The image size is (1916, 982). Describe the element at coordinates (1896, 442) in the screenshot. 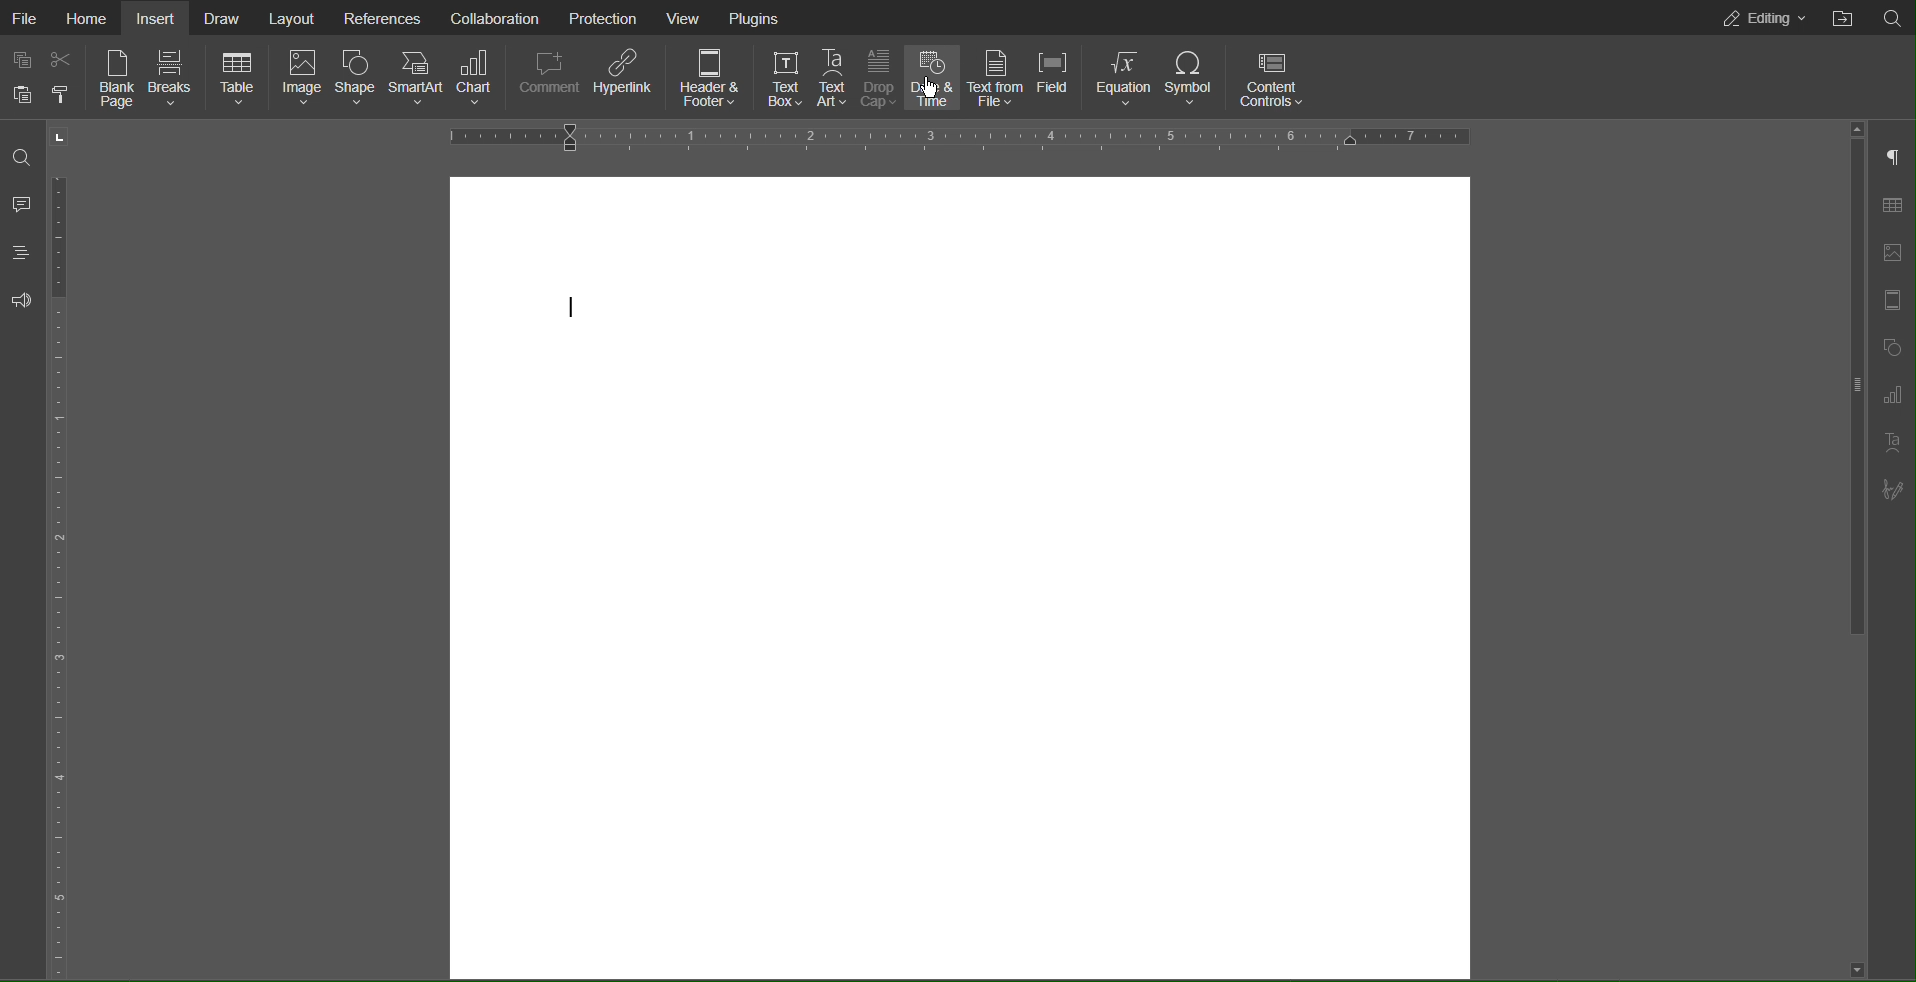

I see `Text Art` at that location.